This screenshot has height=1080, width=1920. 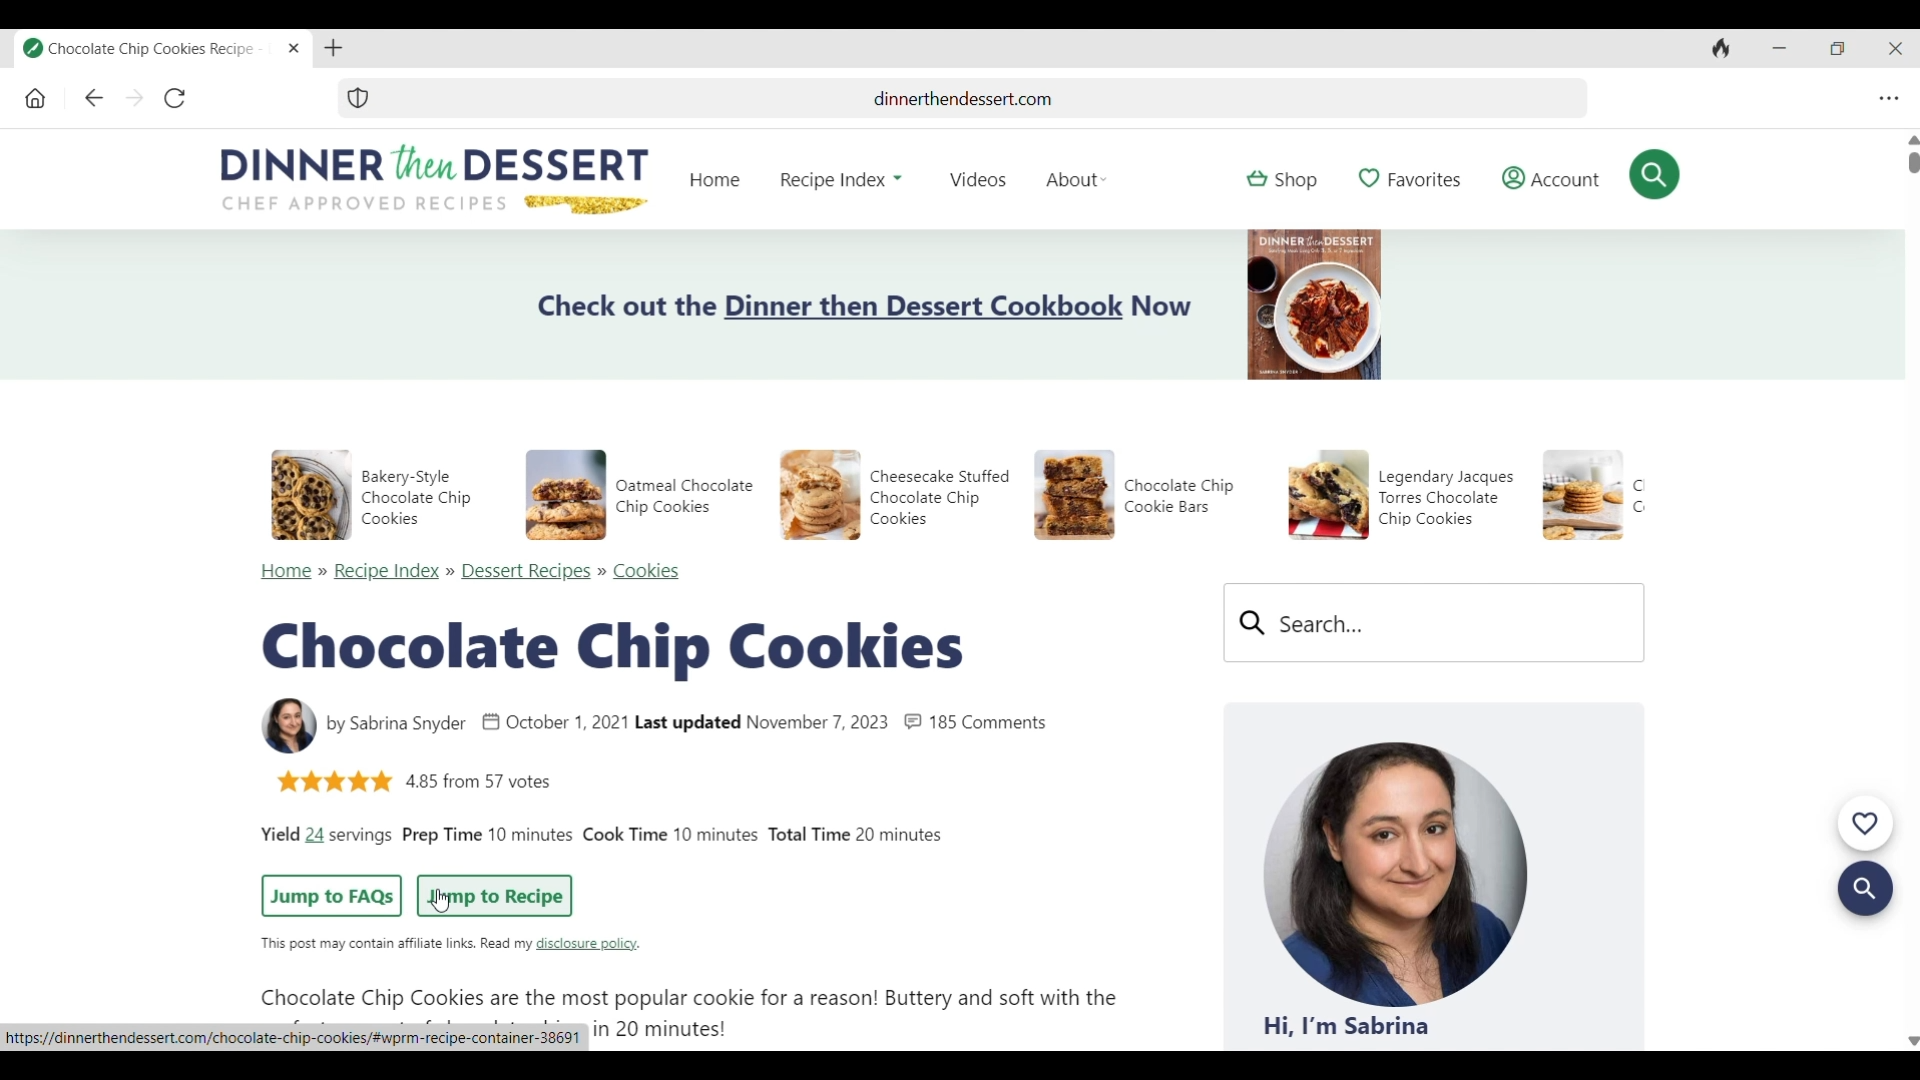 I want to click on Go forward, so click(x=135, y=99).